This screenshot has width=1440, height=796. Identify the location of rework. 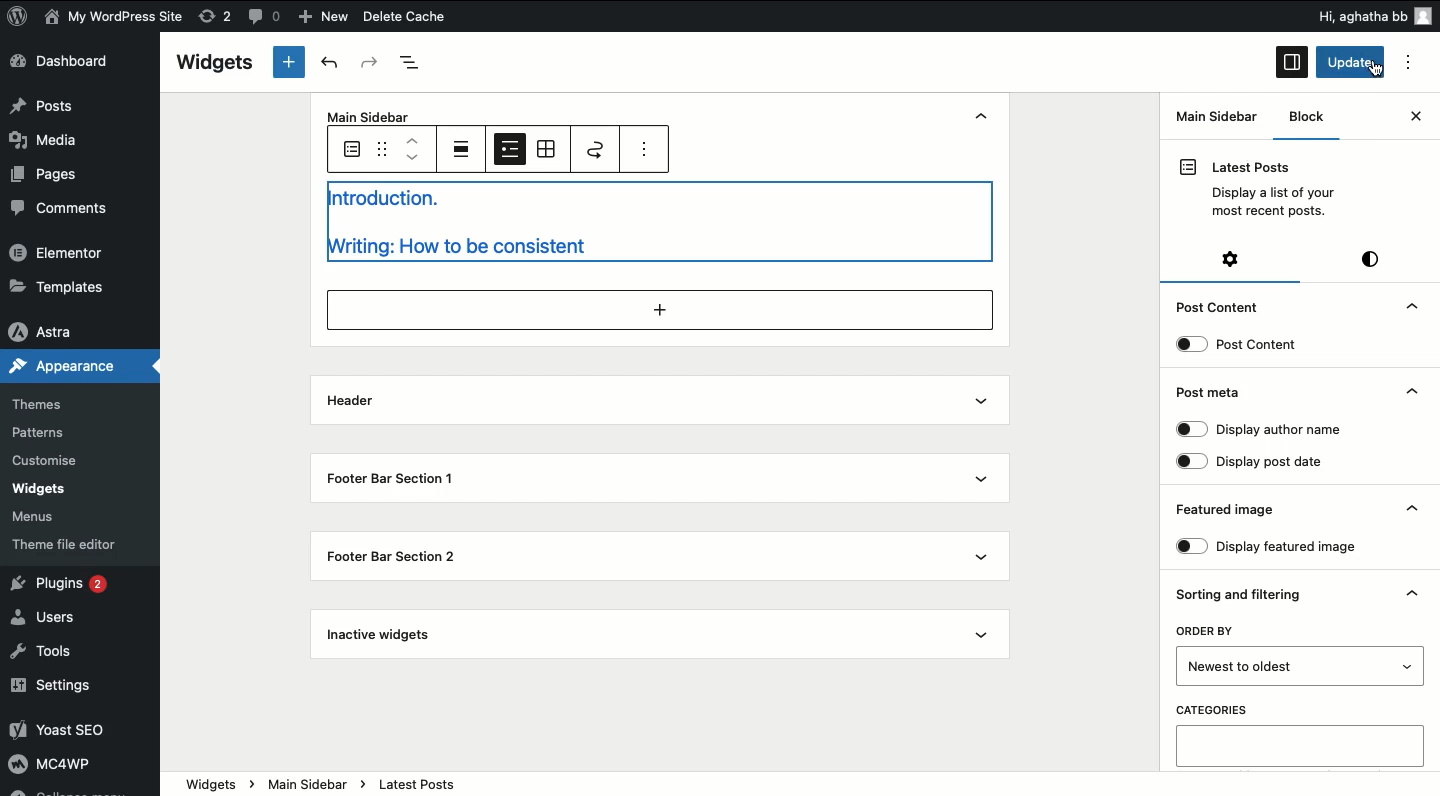
(212, 15).